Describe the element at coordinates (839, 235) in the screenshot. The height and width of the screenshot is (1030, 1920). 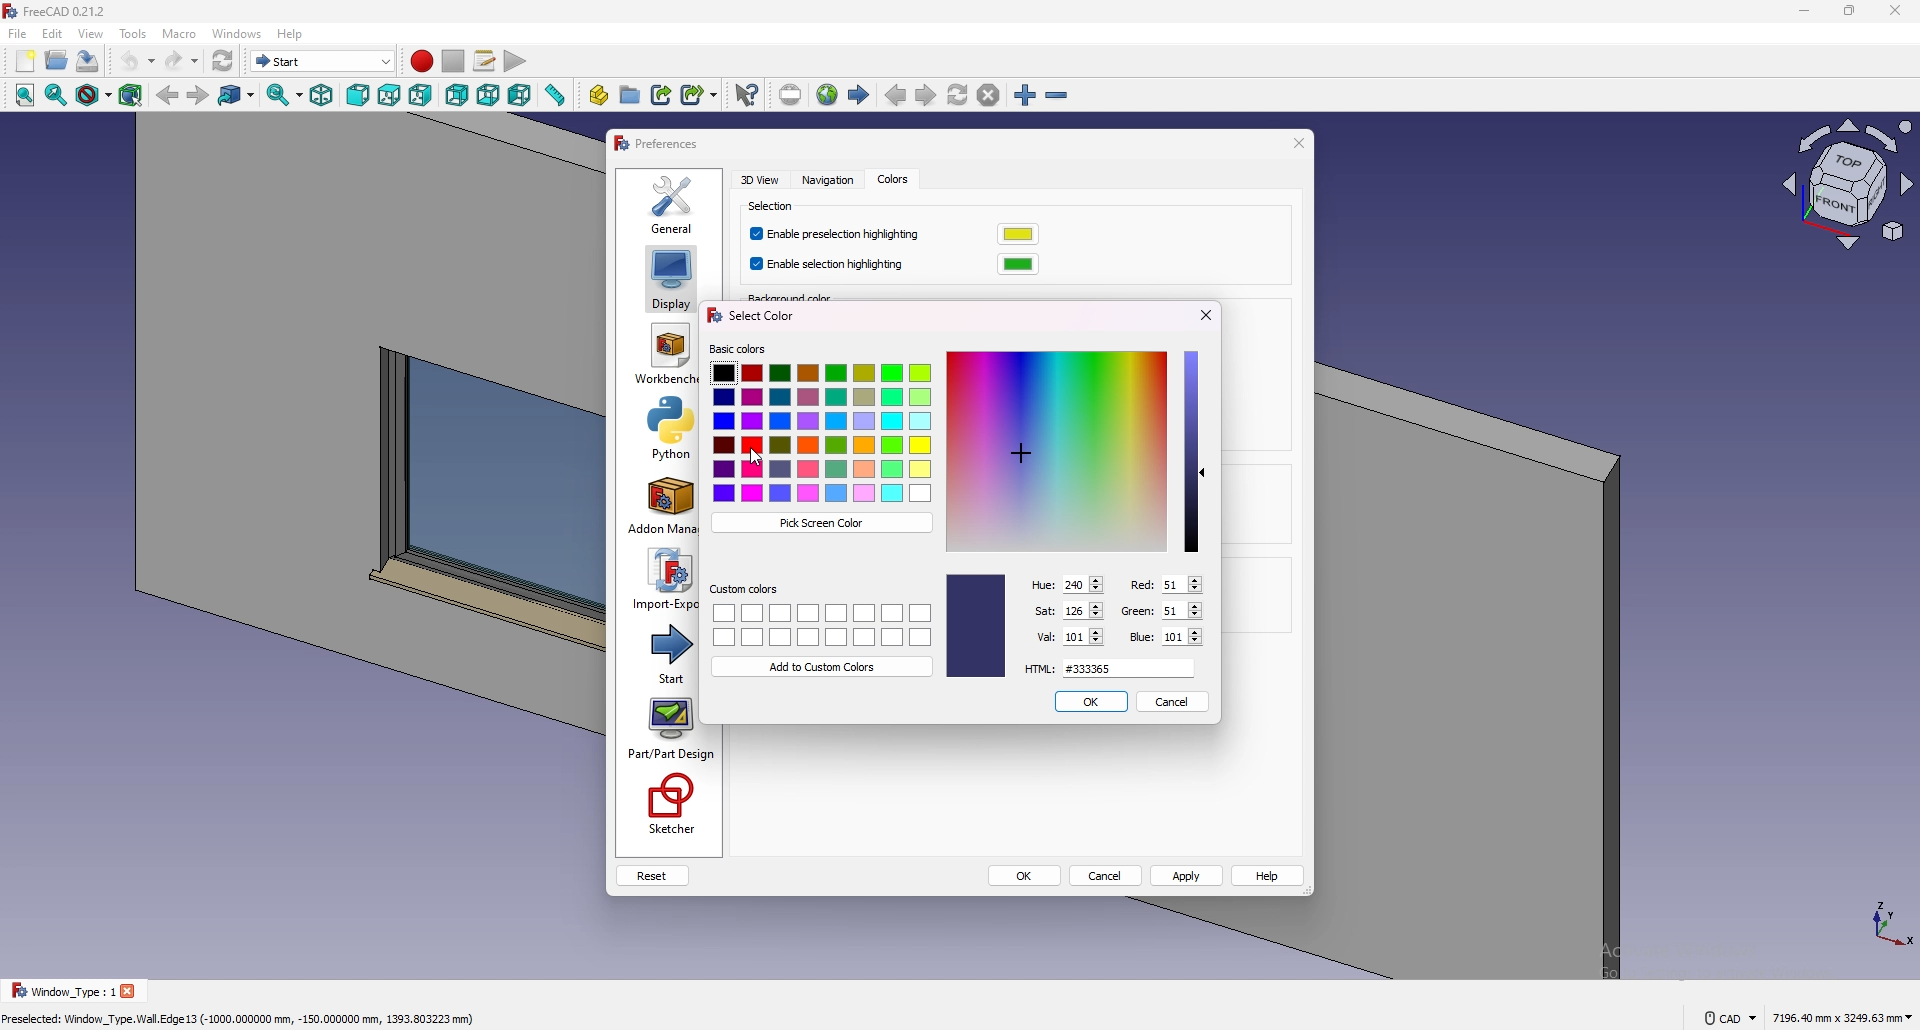
I see `enable preselection highlighting` at that location.